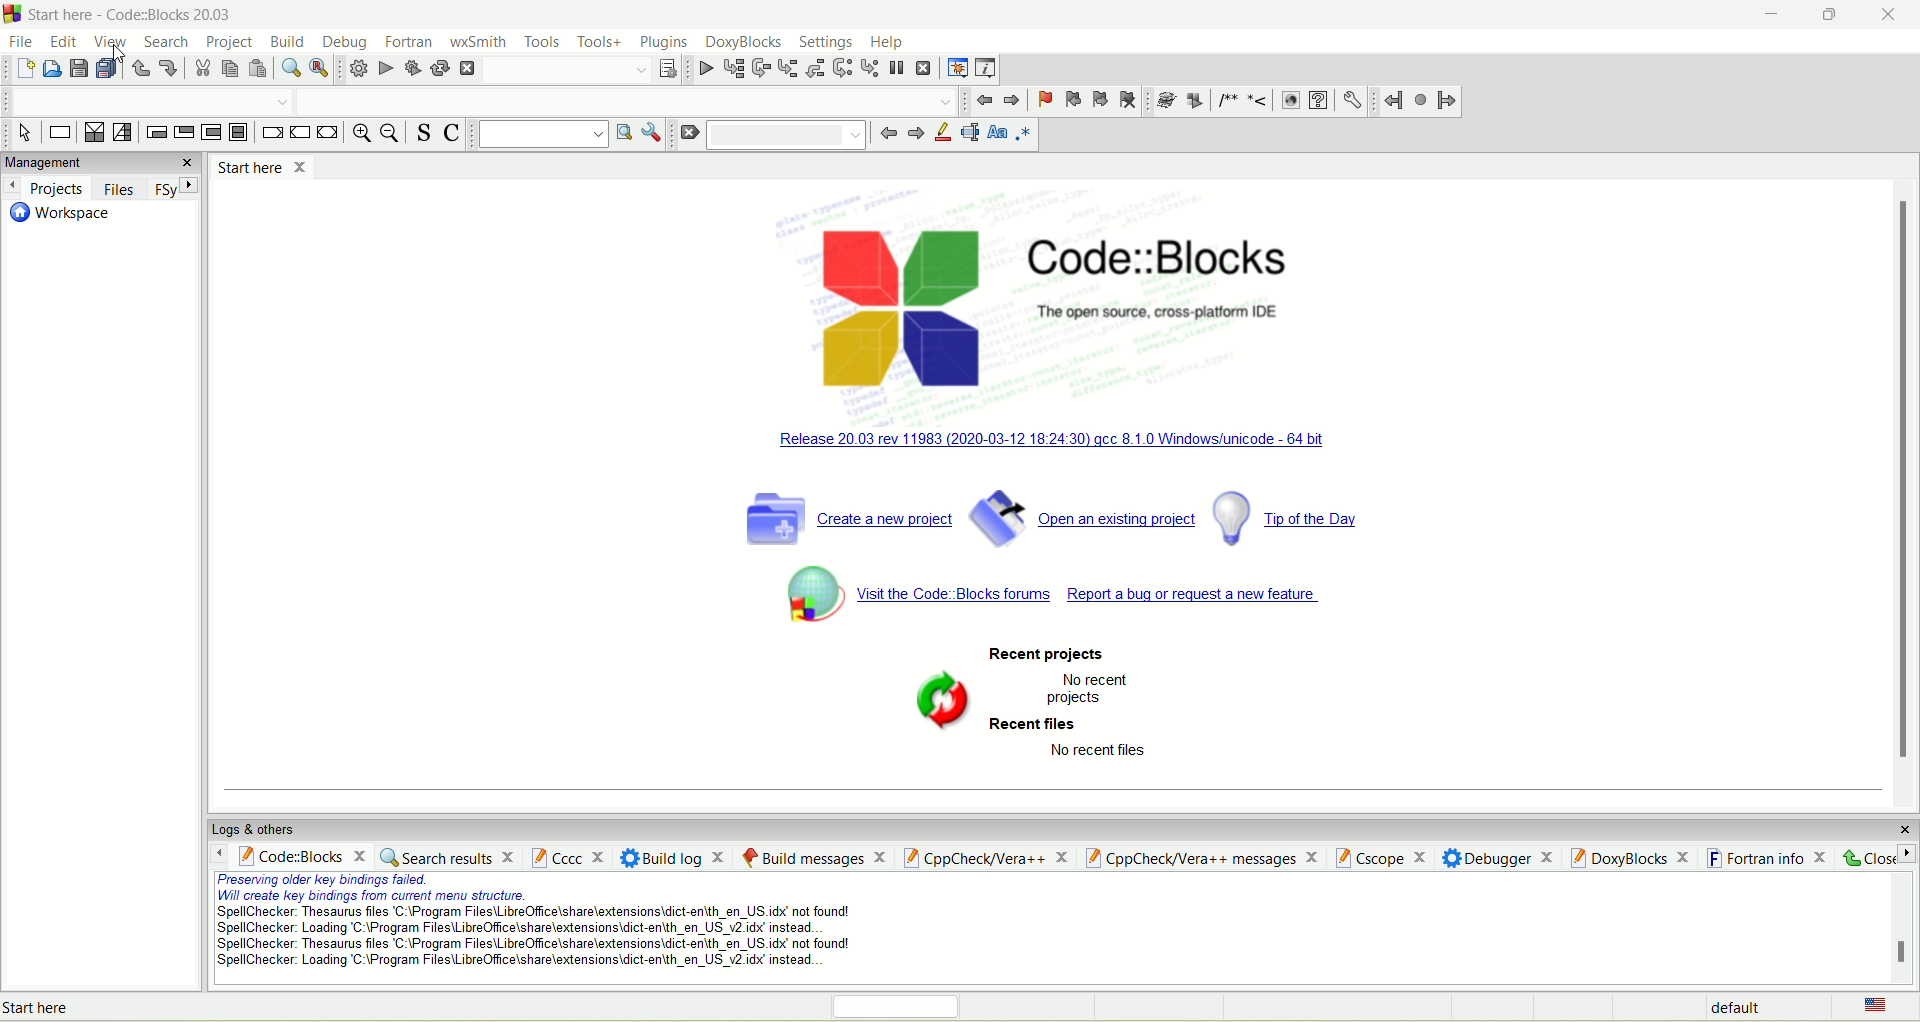  What do you see at coordinates (814, 67) in the screenshot?
I see `step out` at bounding box center [814, 67].